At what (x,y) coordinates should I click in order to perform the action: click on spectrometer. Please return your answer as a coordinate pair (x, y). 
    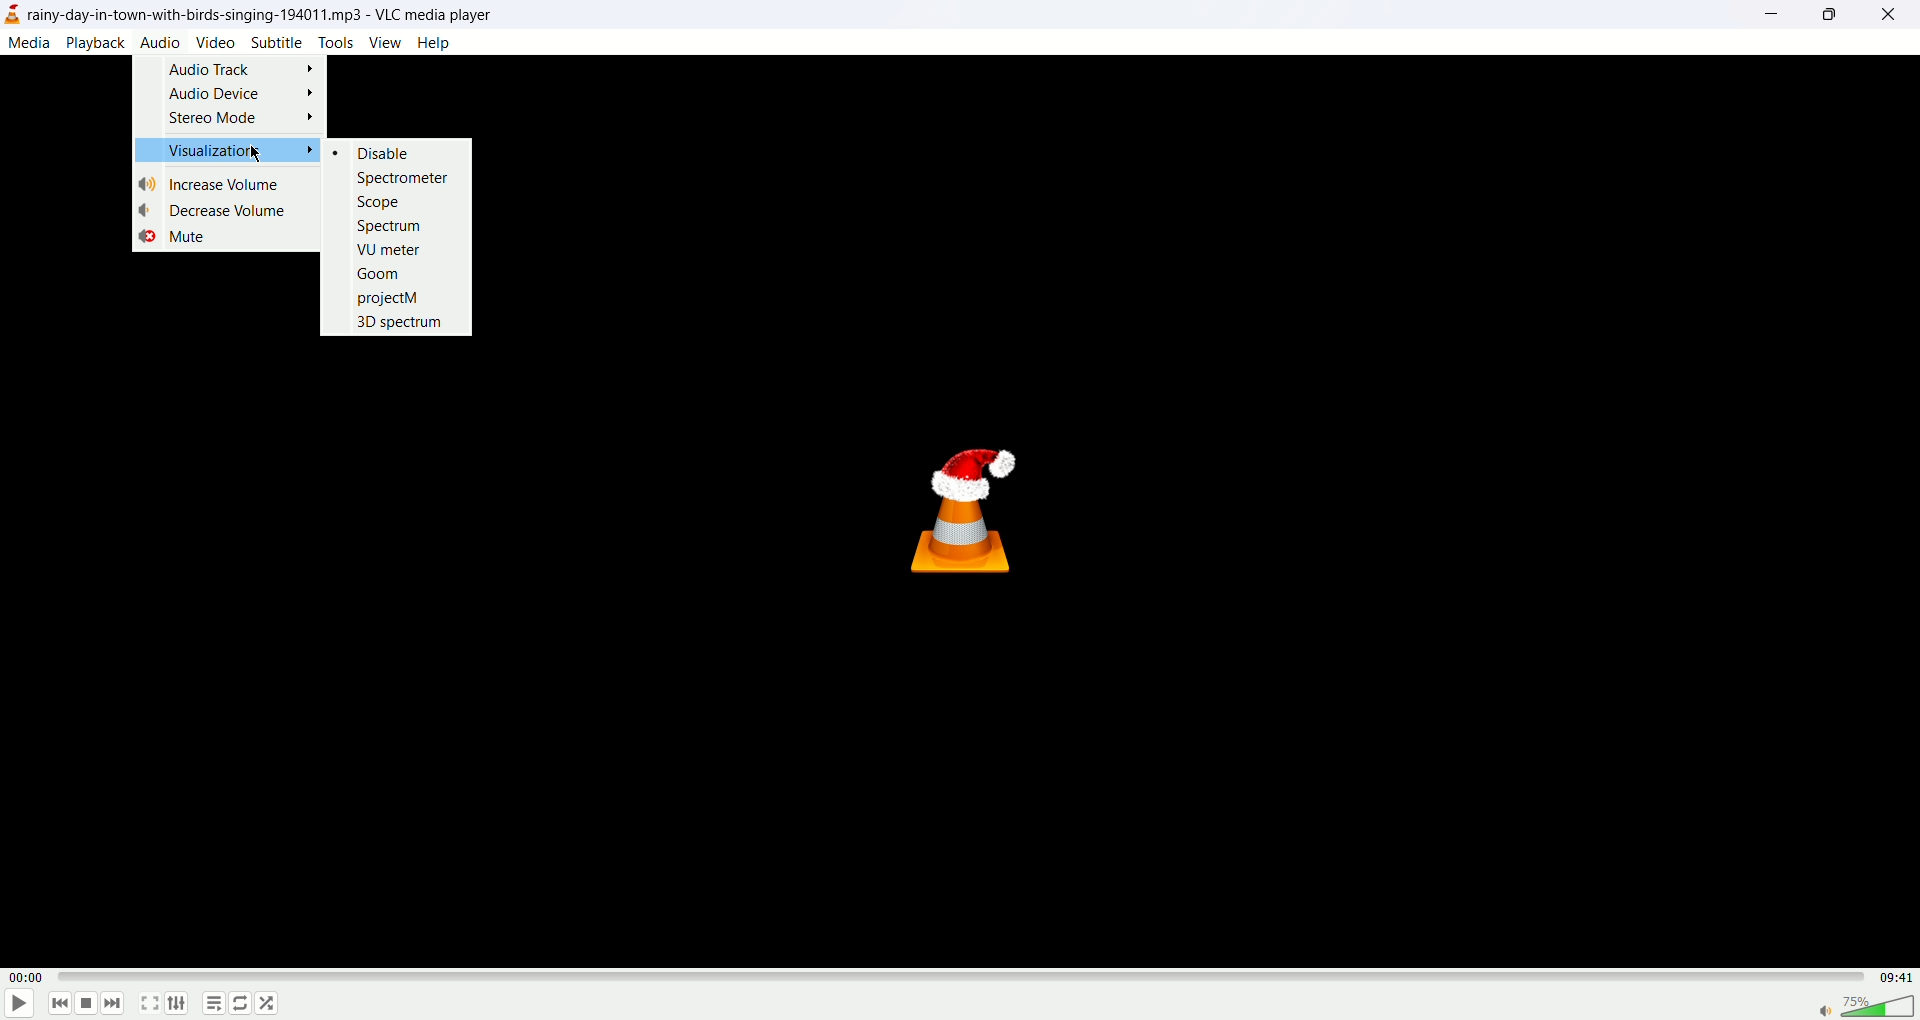
    Looking at the image, I should click on (407, 177).